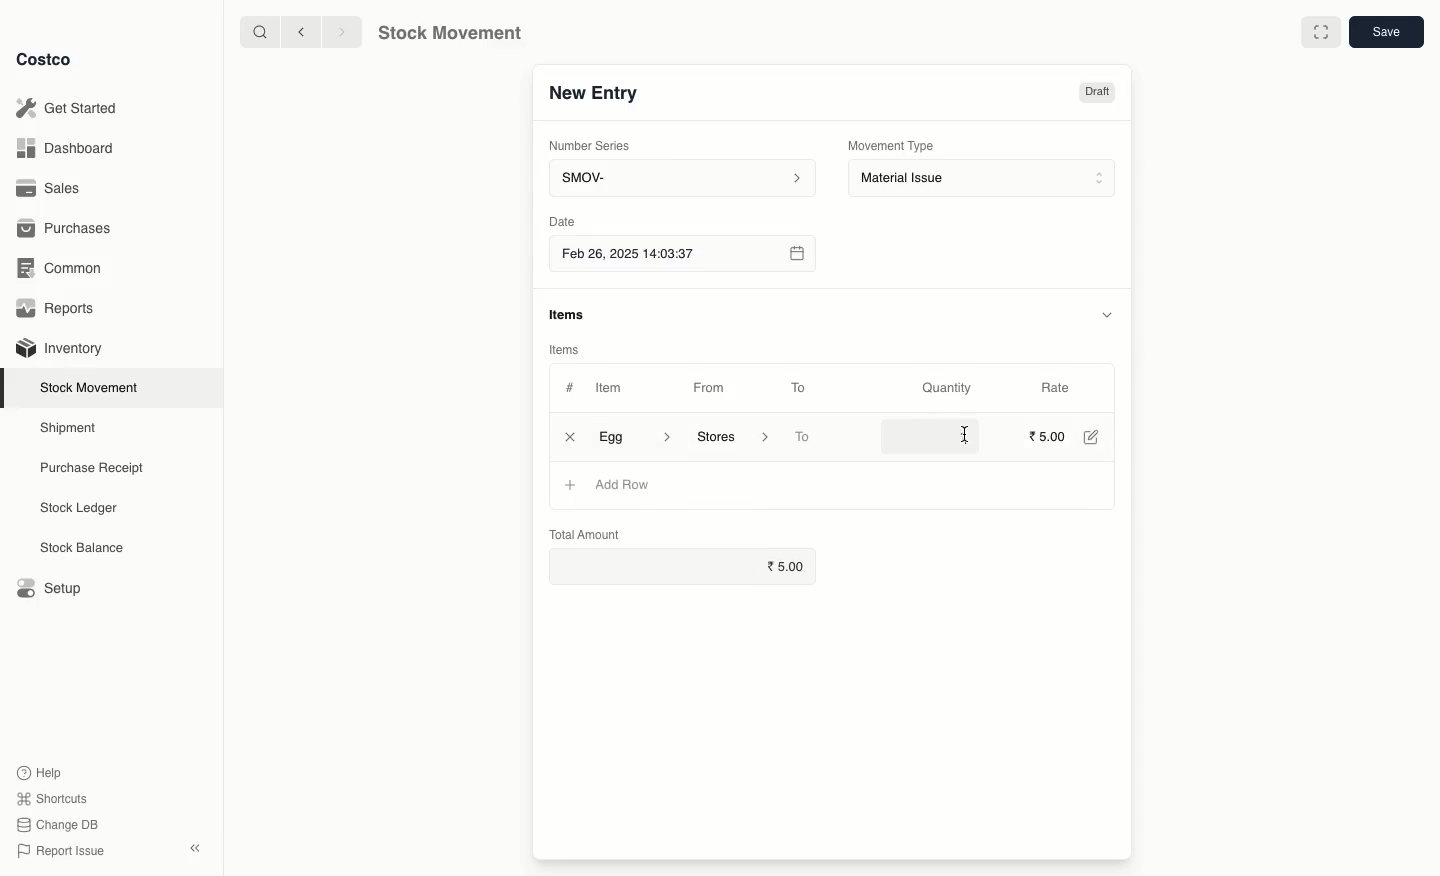 This screenshot has width=1440, height=876. What do you see at coordinates (596, 97) in the screenshot?
I see `New Entry` at bounding box center [596, 97].